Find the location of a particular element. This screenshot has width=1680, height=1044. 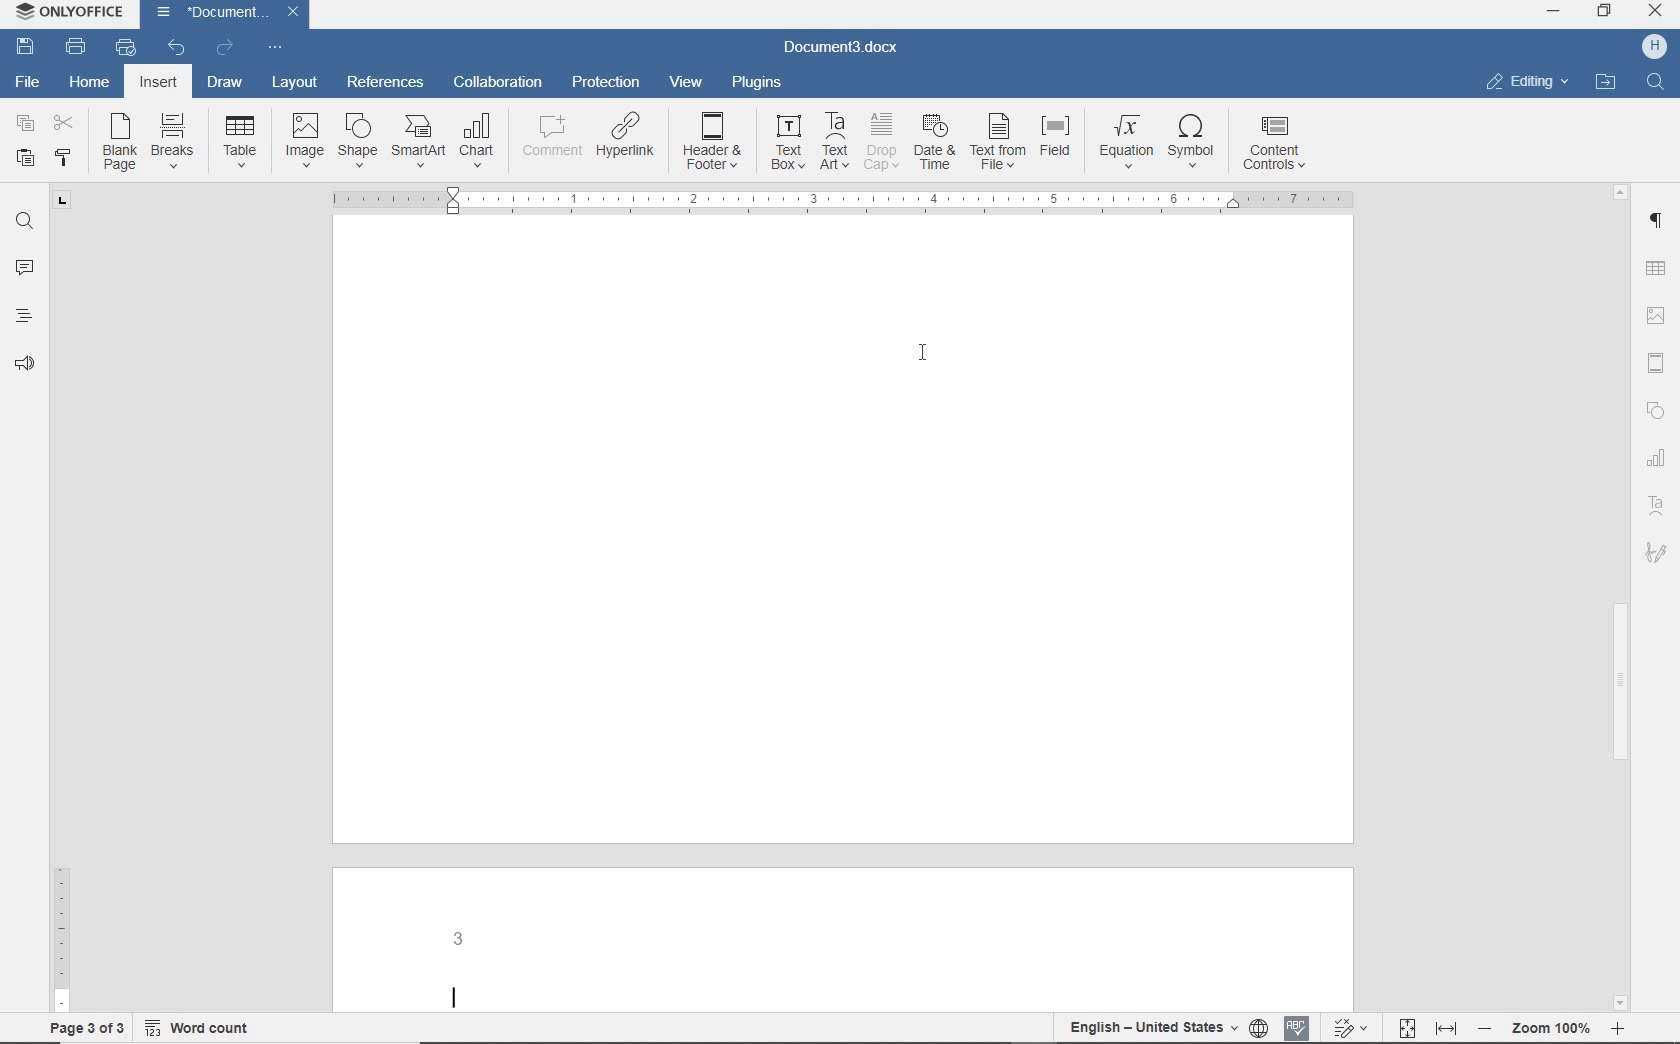

Text cursor is located at coordinates (454, 996).